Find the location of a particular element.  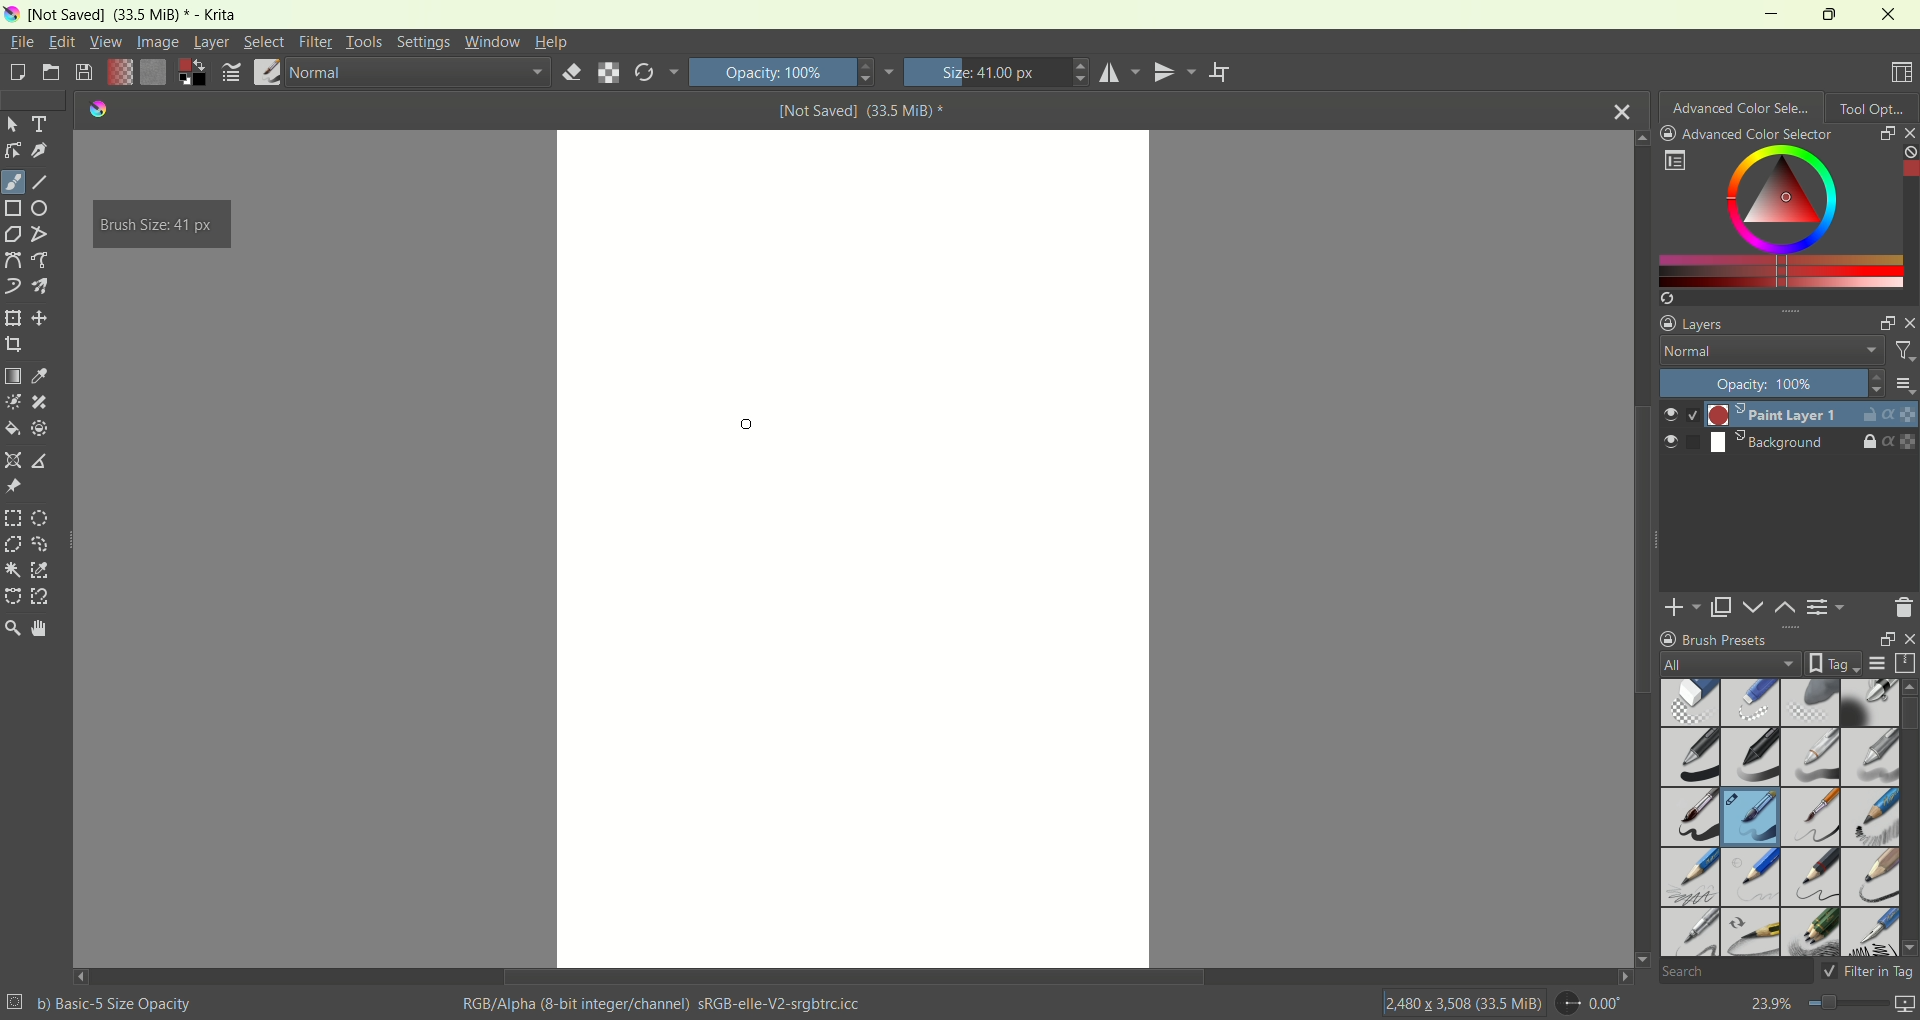

magnetic curve selection is located at coordinates (42, 597).